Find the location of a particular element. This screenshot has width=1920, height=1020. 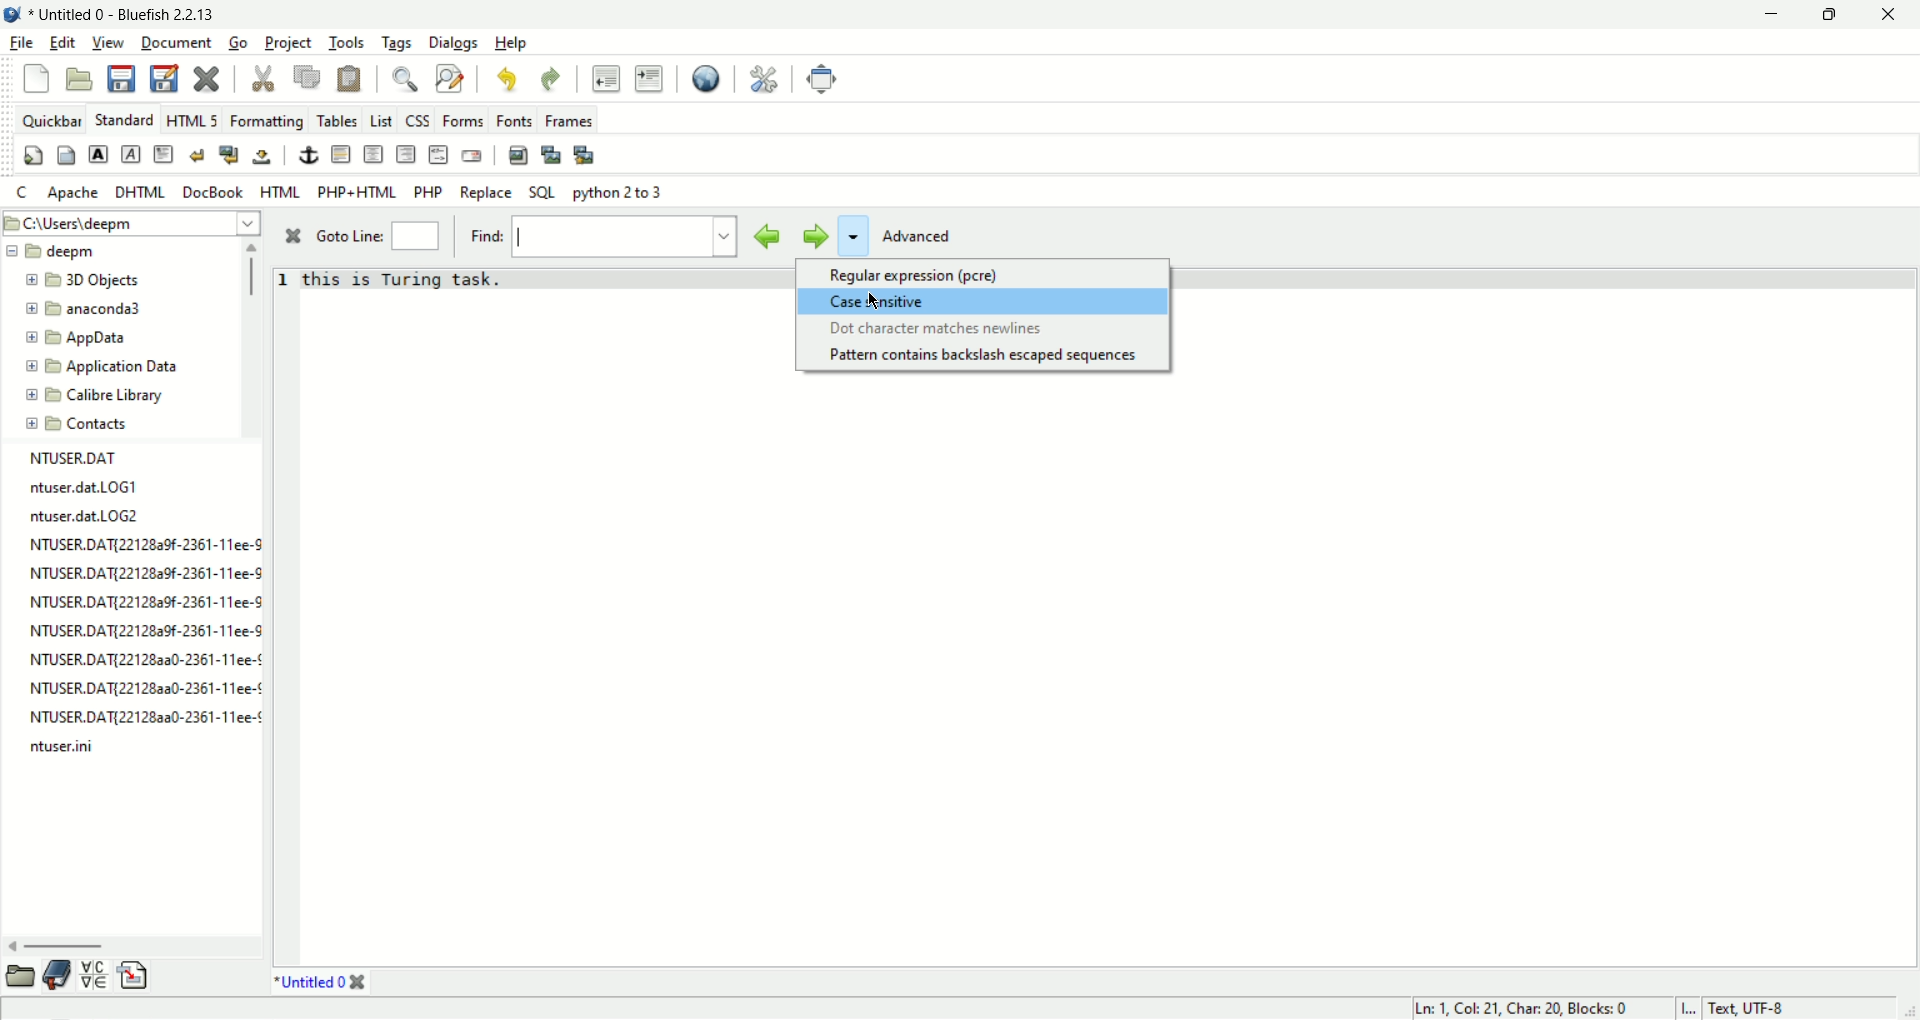

preferences is located at coordinates (764, 79).